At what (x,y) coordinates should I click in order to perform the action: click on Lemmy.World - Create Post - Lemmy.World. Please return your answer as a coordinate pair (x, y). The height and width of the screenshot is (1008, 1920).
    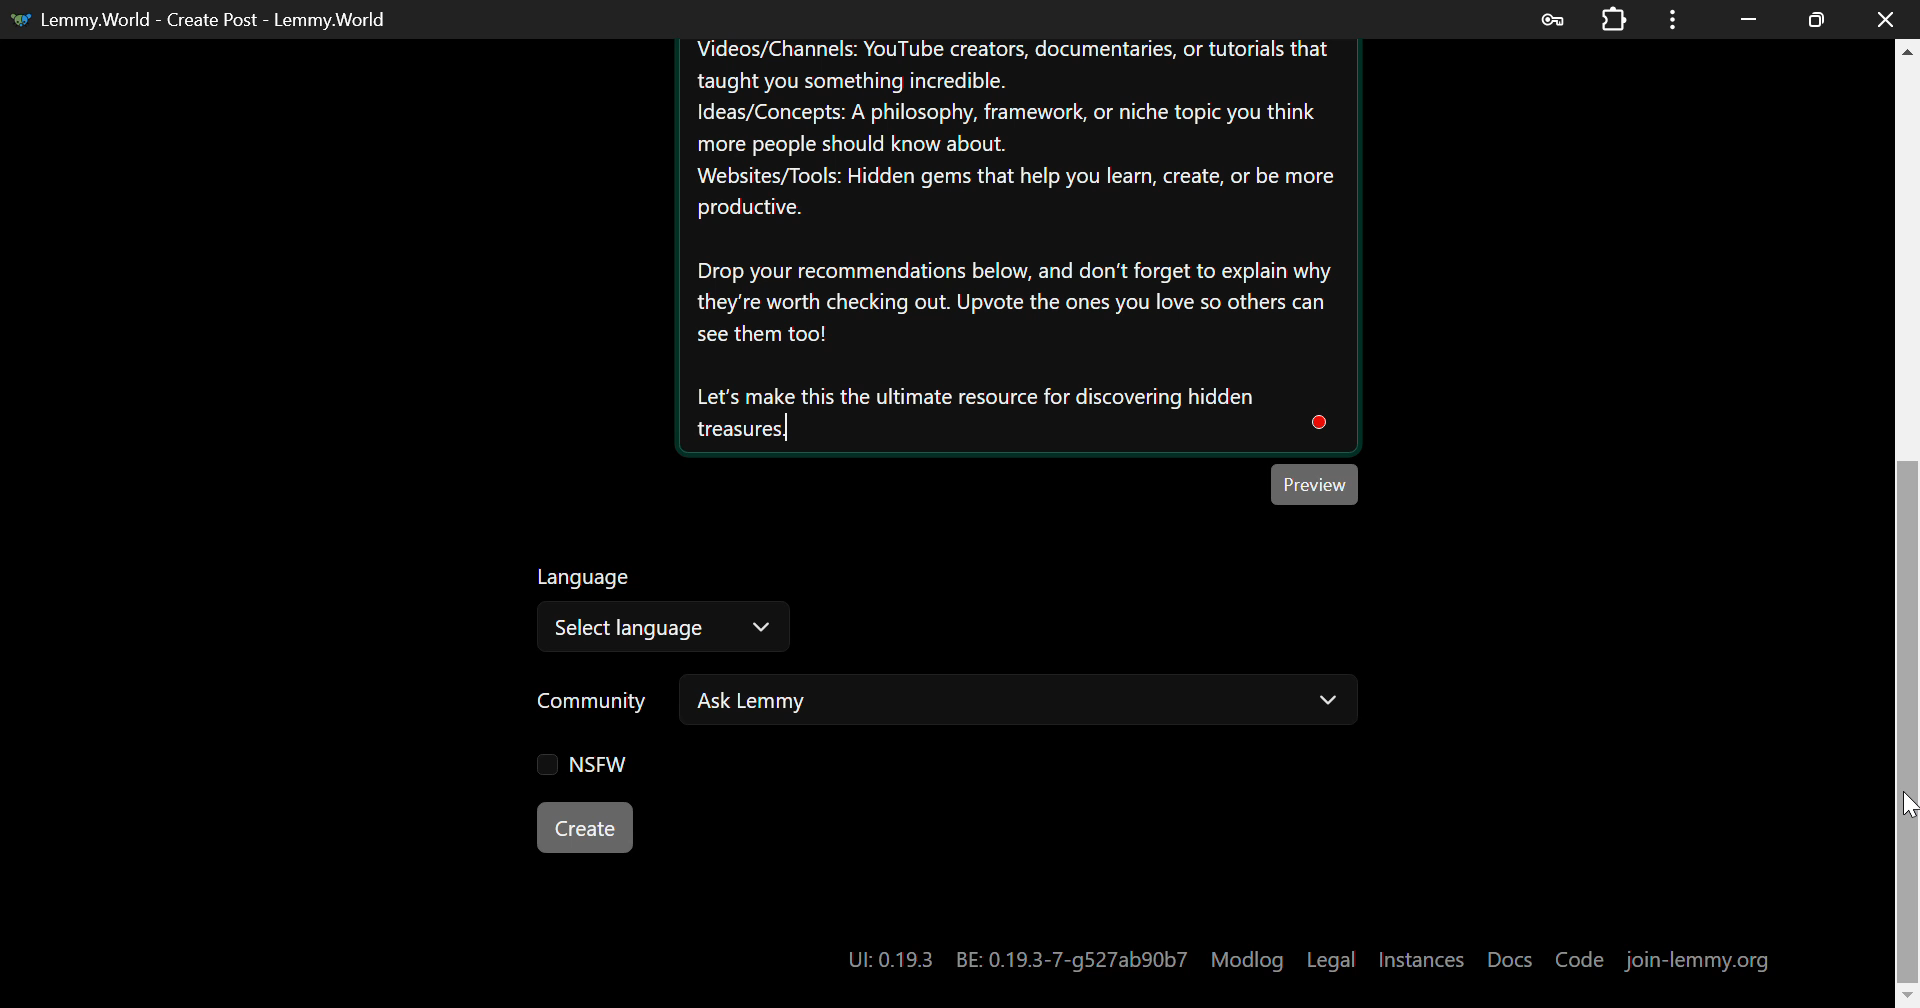
    Looking at the image, I should click on (206, 19).